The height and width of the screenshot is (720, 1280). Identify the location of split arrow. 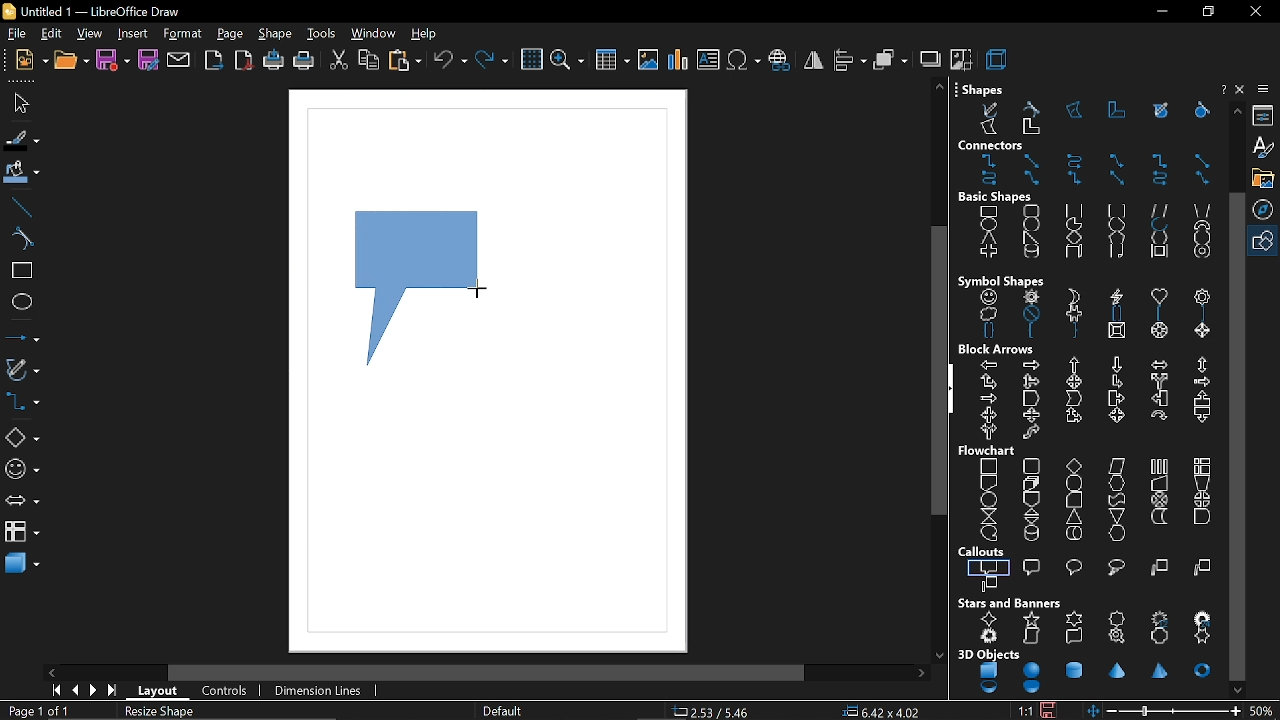
(1159, 382).